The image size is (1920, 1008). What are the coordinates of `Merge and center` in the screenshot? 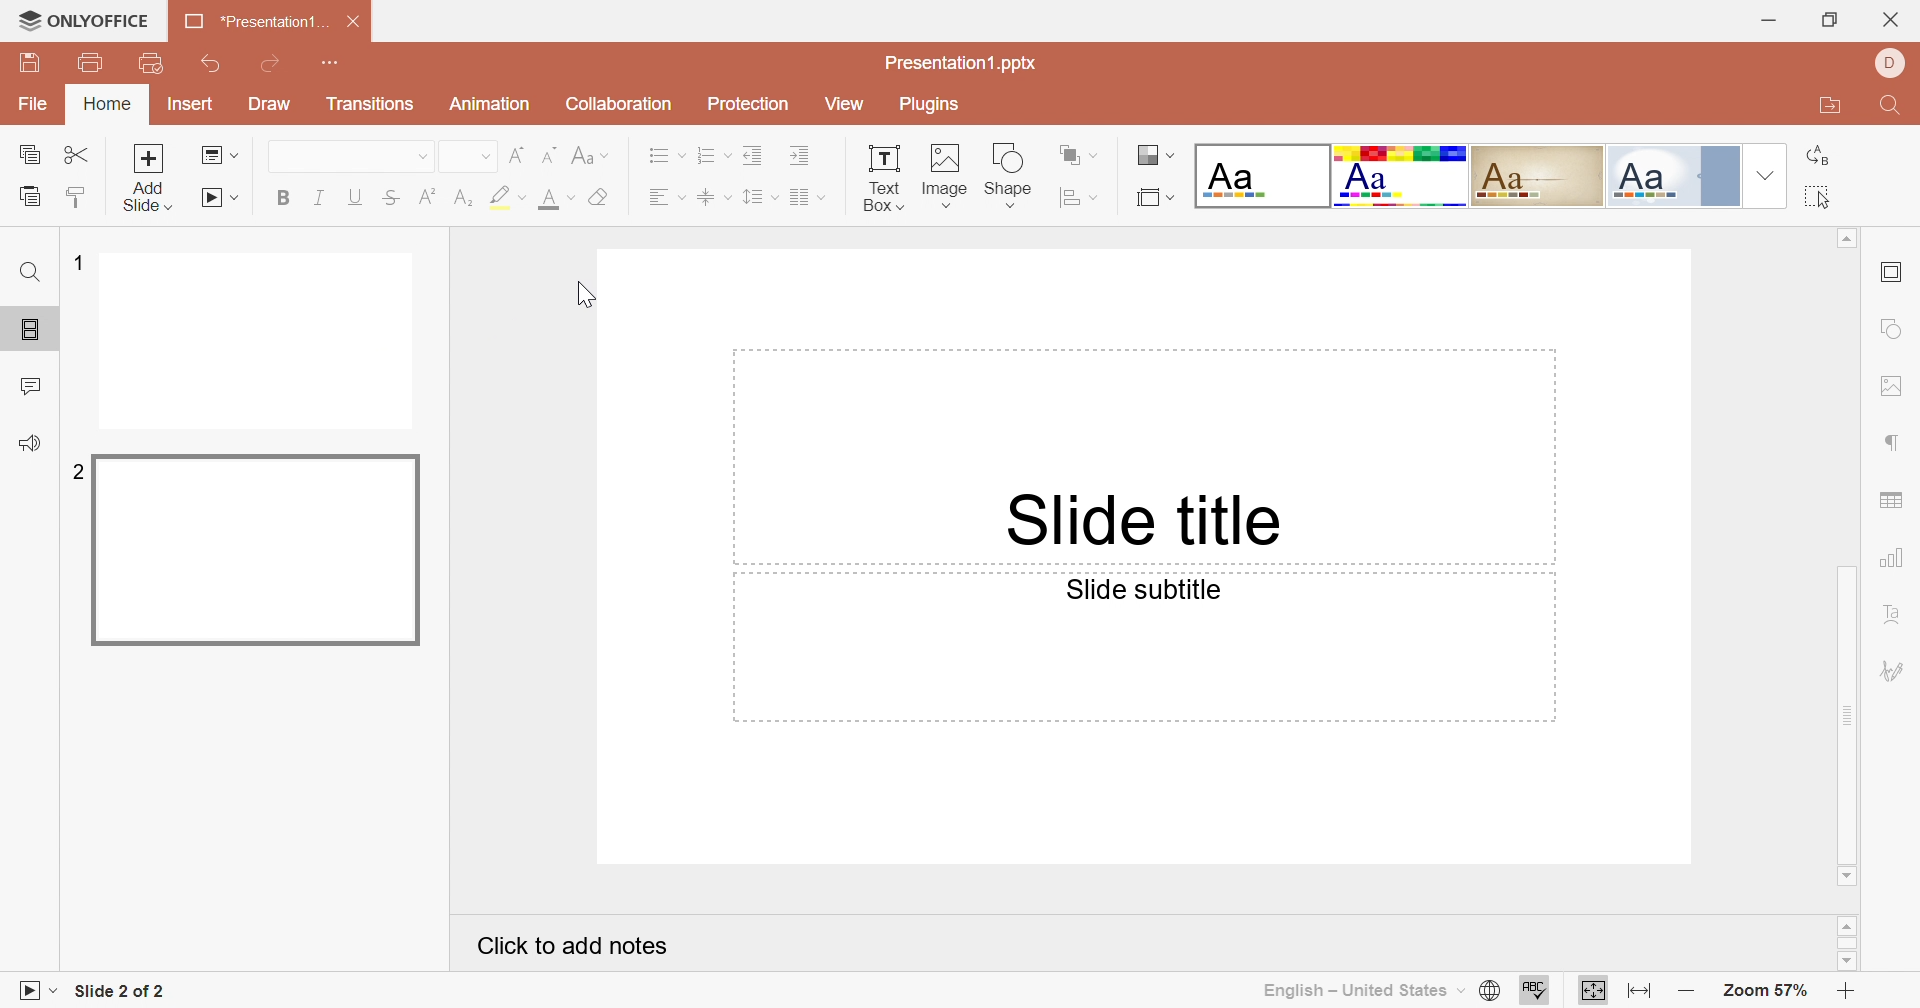 It's located at (807, 197).